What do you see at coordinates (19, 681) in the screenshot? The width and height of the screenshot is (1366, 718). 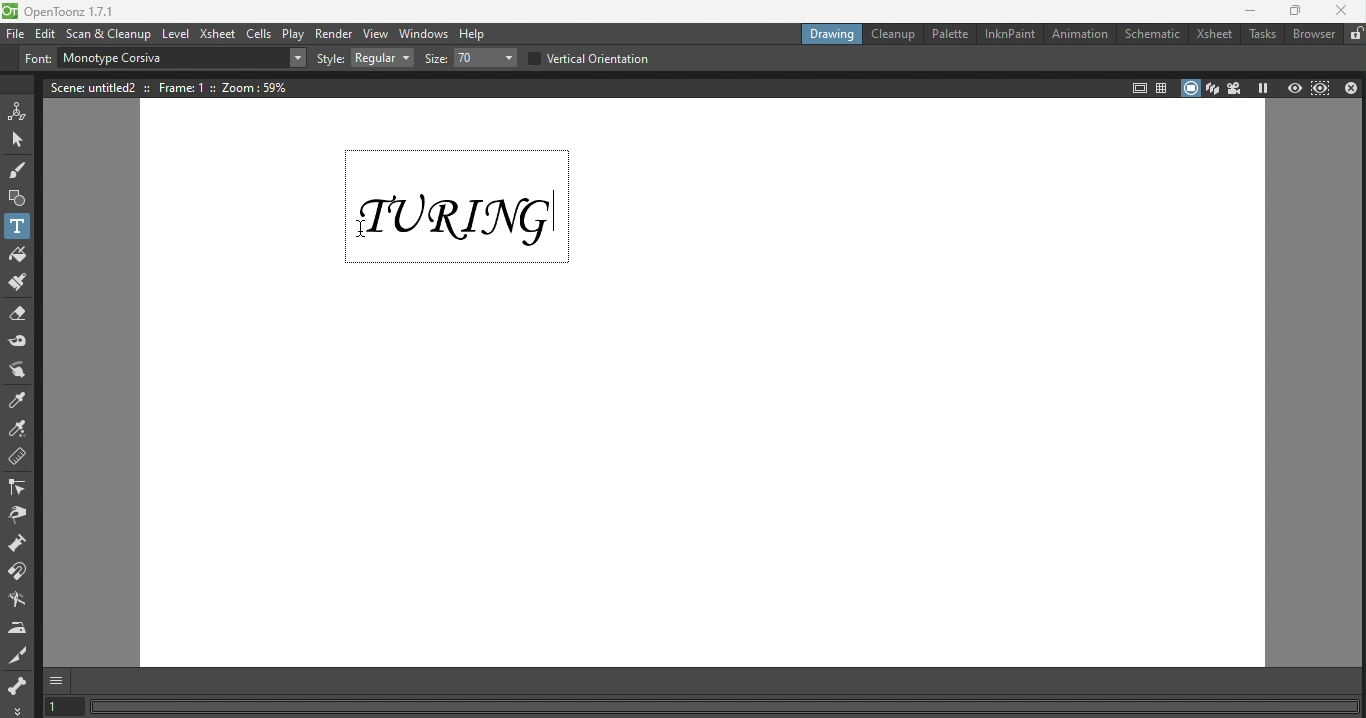 I see `skeleton tool` at bounding box center [19, 681].